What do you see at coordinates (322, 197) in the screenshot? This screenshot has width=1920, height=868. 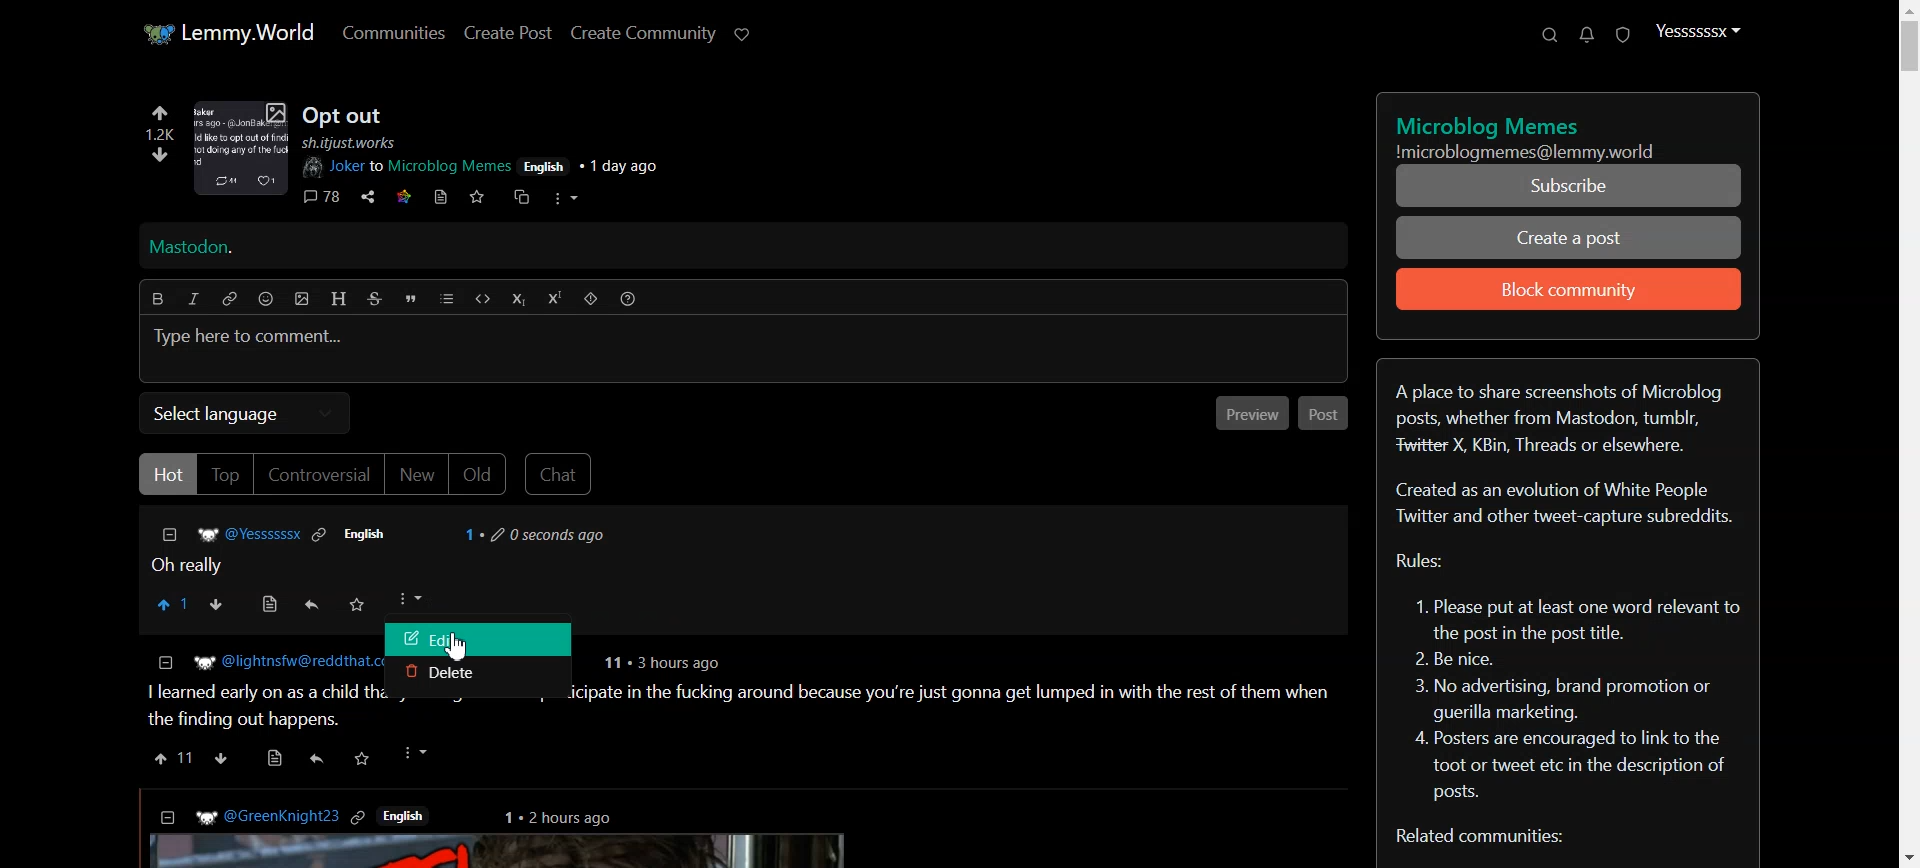 I see `comments` at bounding box center [322, 197].